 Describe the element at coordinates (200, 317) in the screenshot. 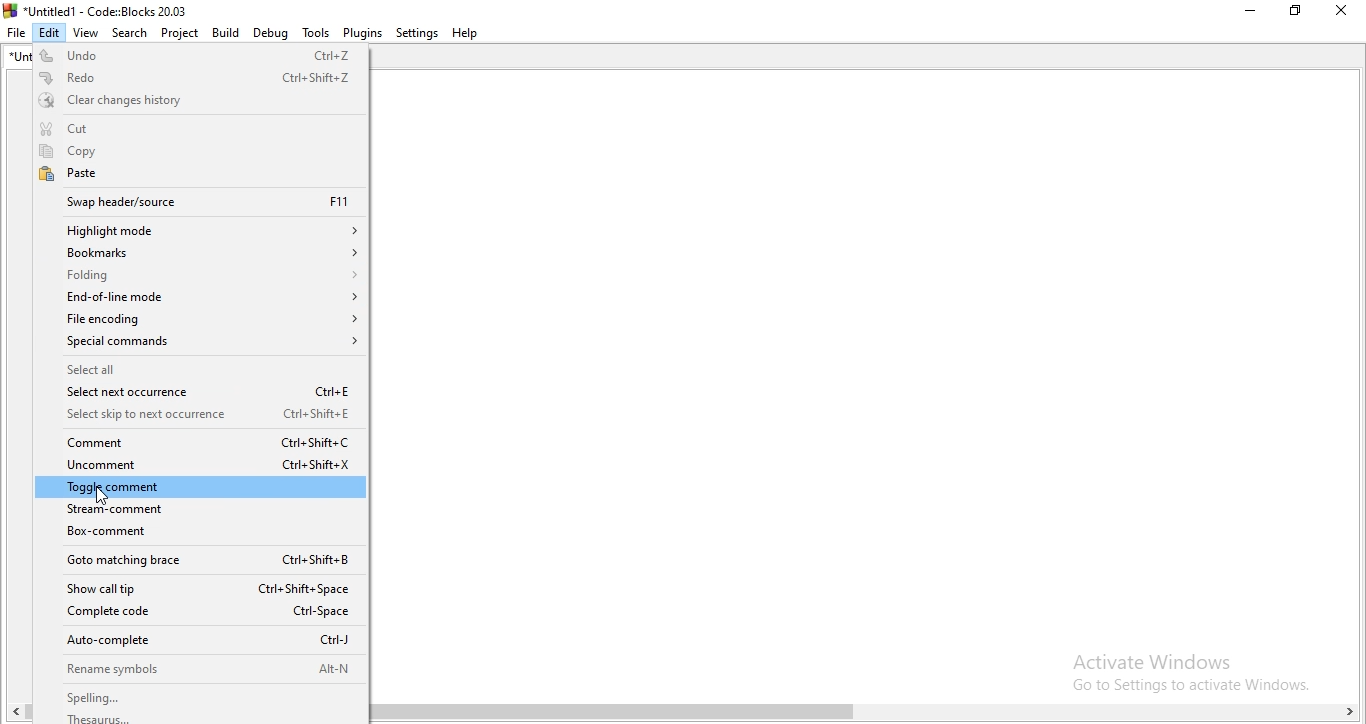

I see `File encoding` at that location.